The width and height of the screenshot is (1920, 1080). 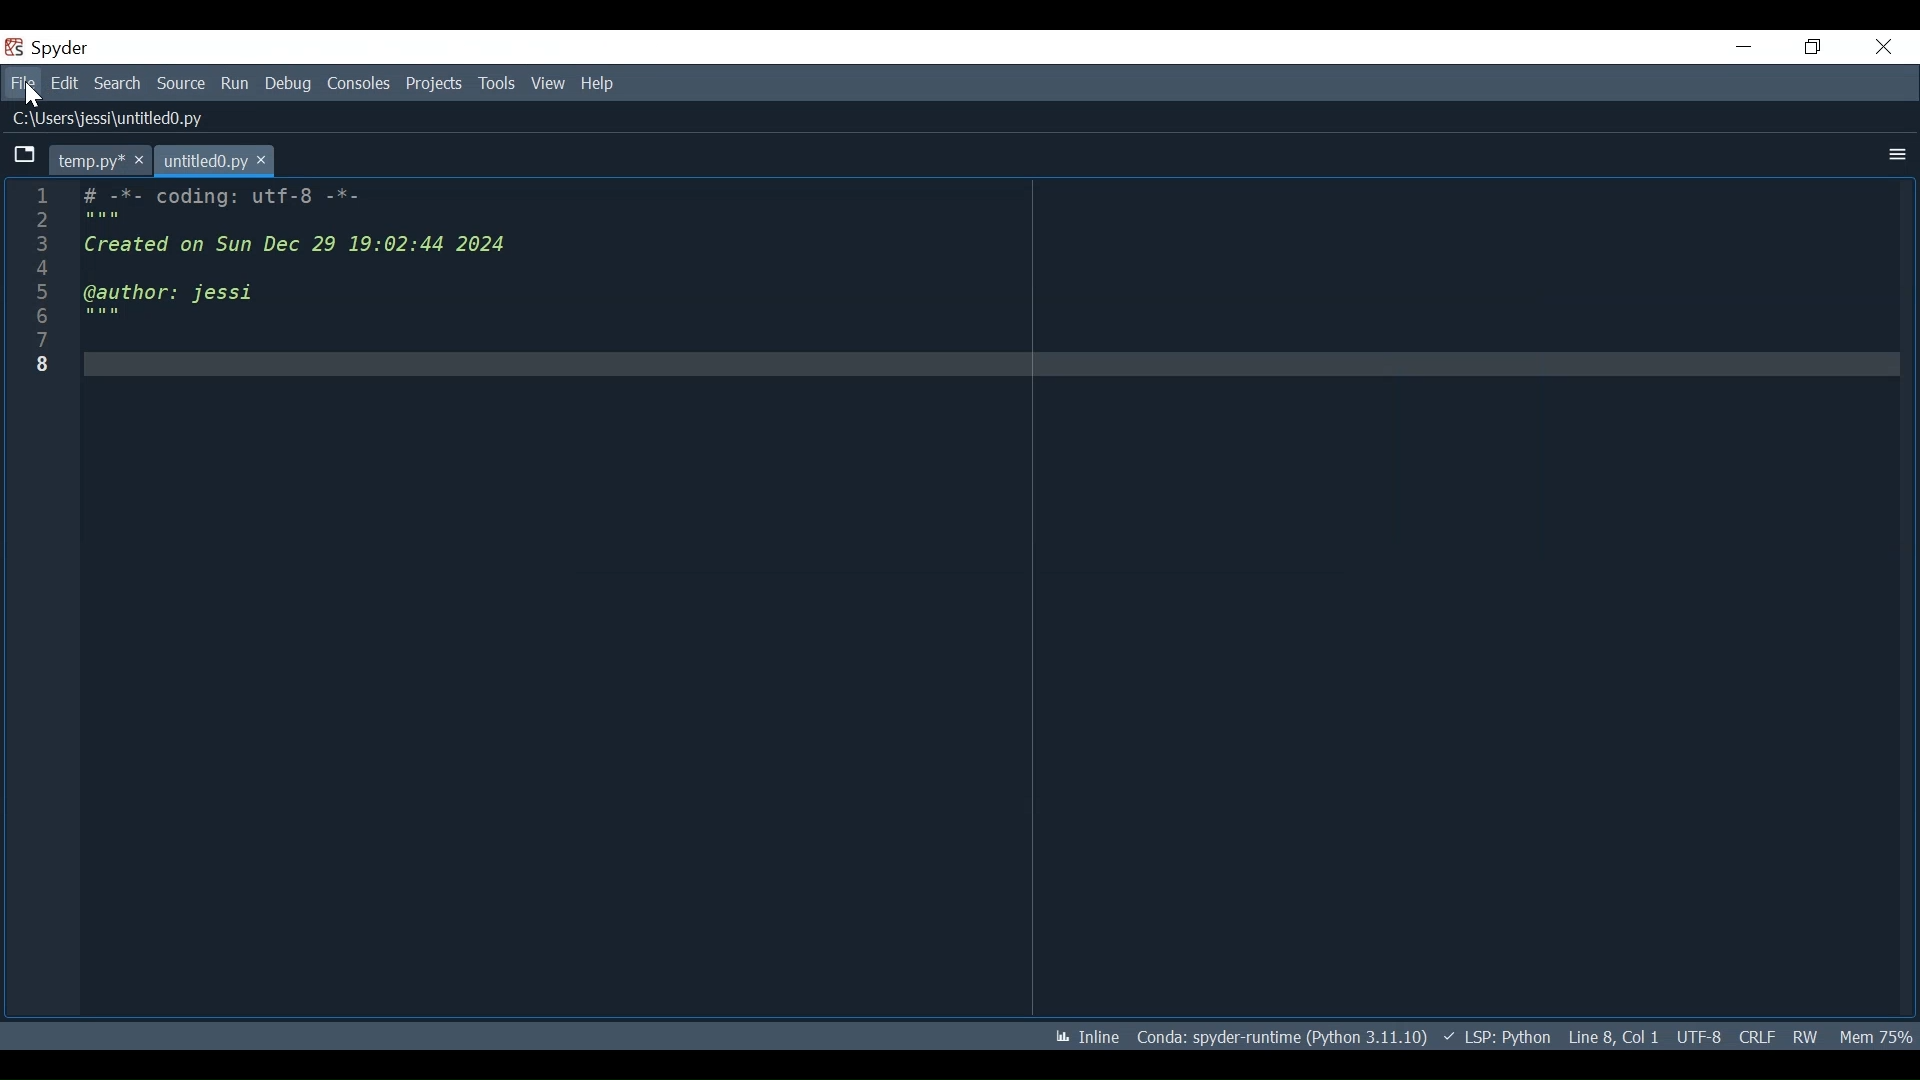 I want to click on Toggle between inline and interactive Matplotlib plotting, so click(x=1083, y=1037).